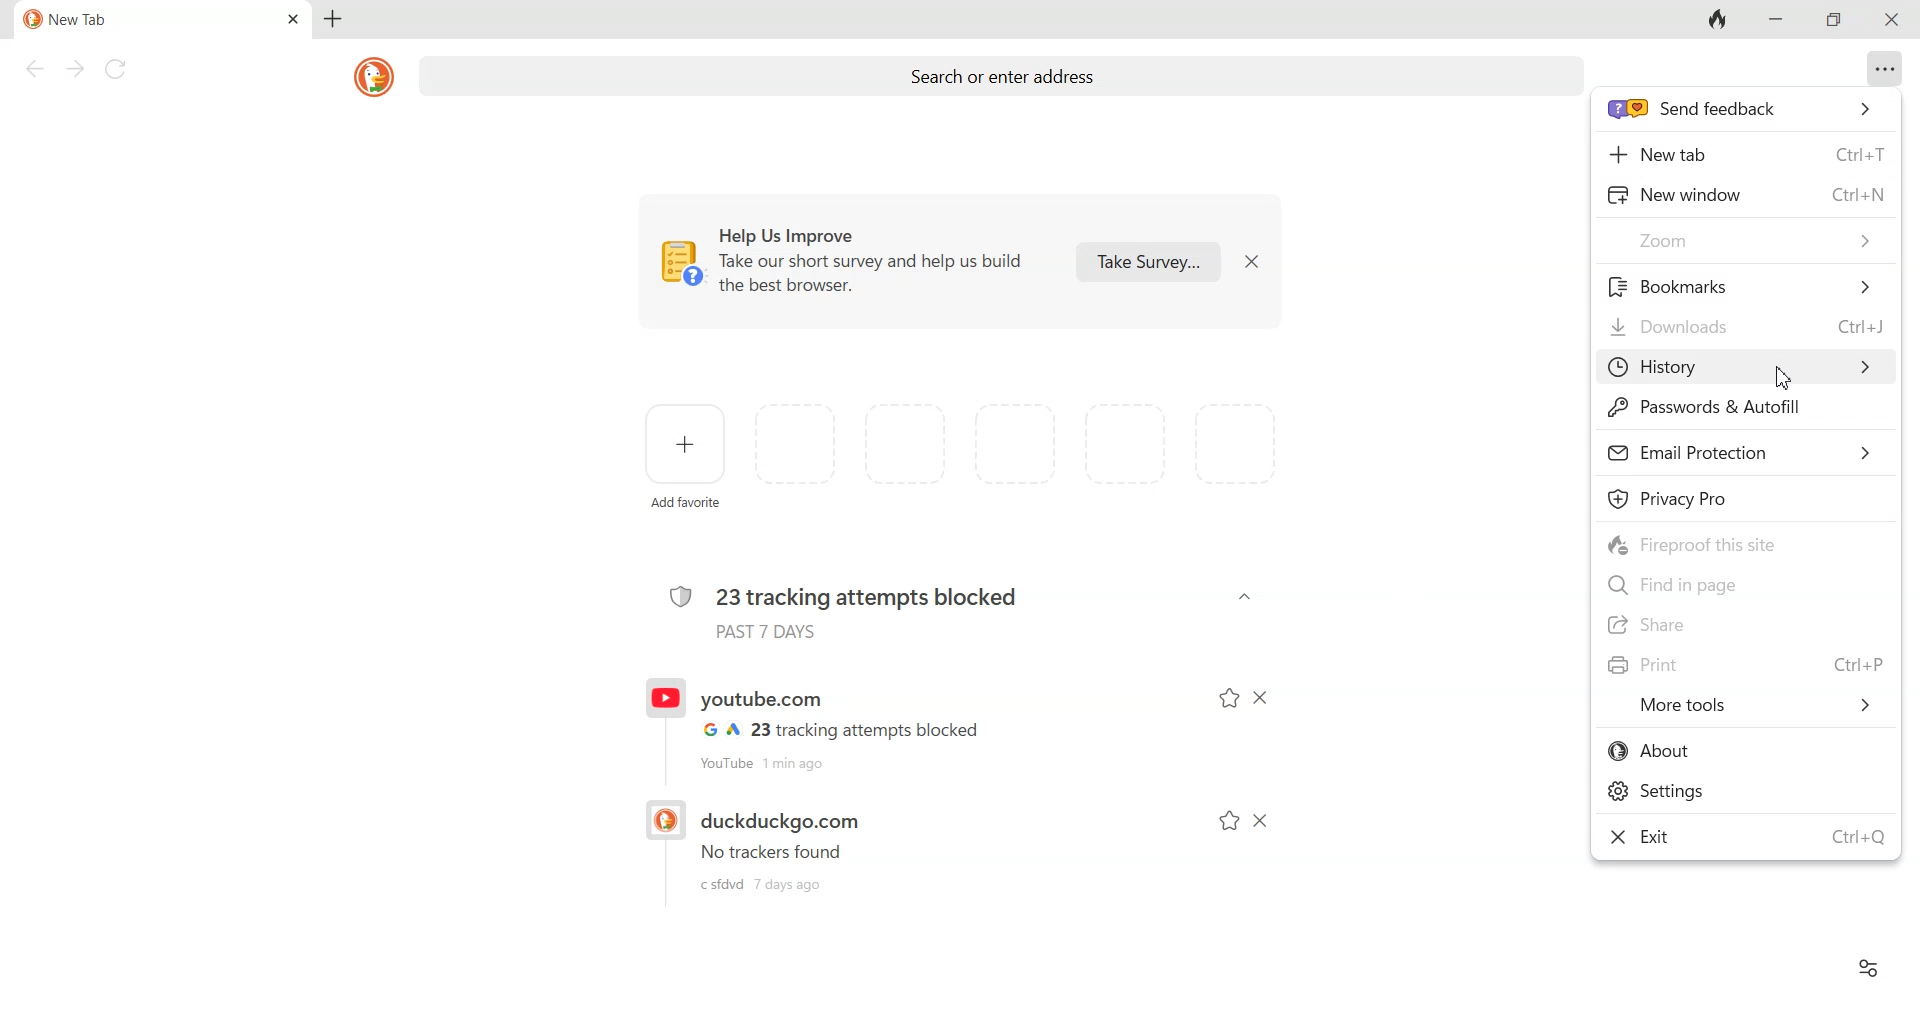  Describe the element at coordinates (1745, 286) in the screenshot. I see `Bookmark` at that location.